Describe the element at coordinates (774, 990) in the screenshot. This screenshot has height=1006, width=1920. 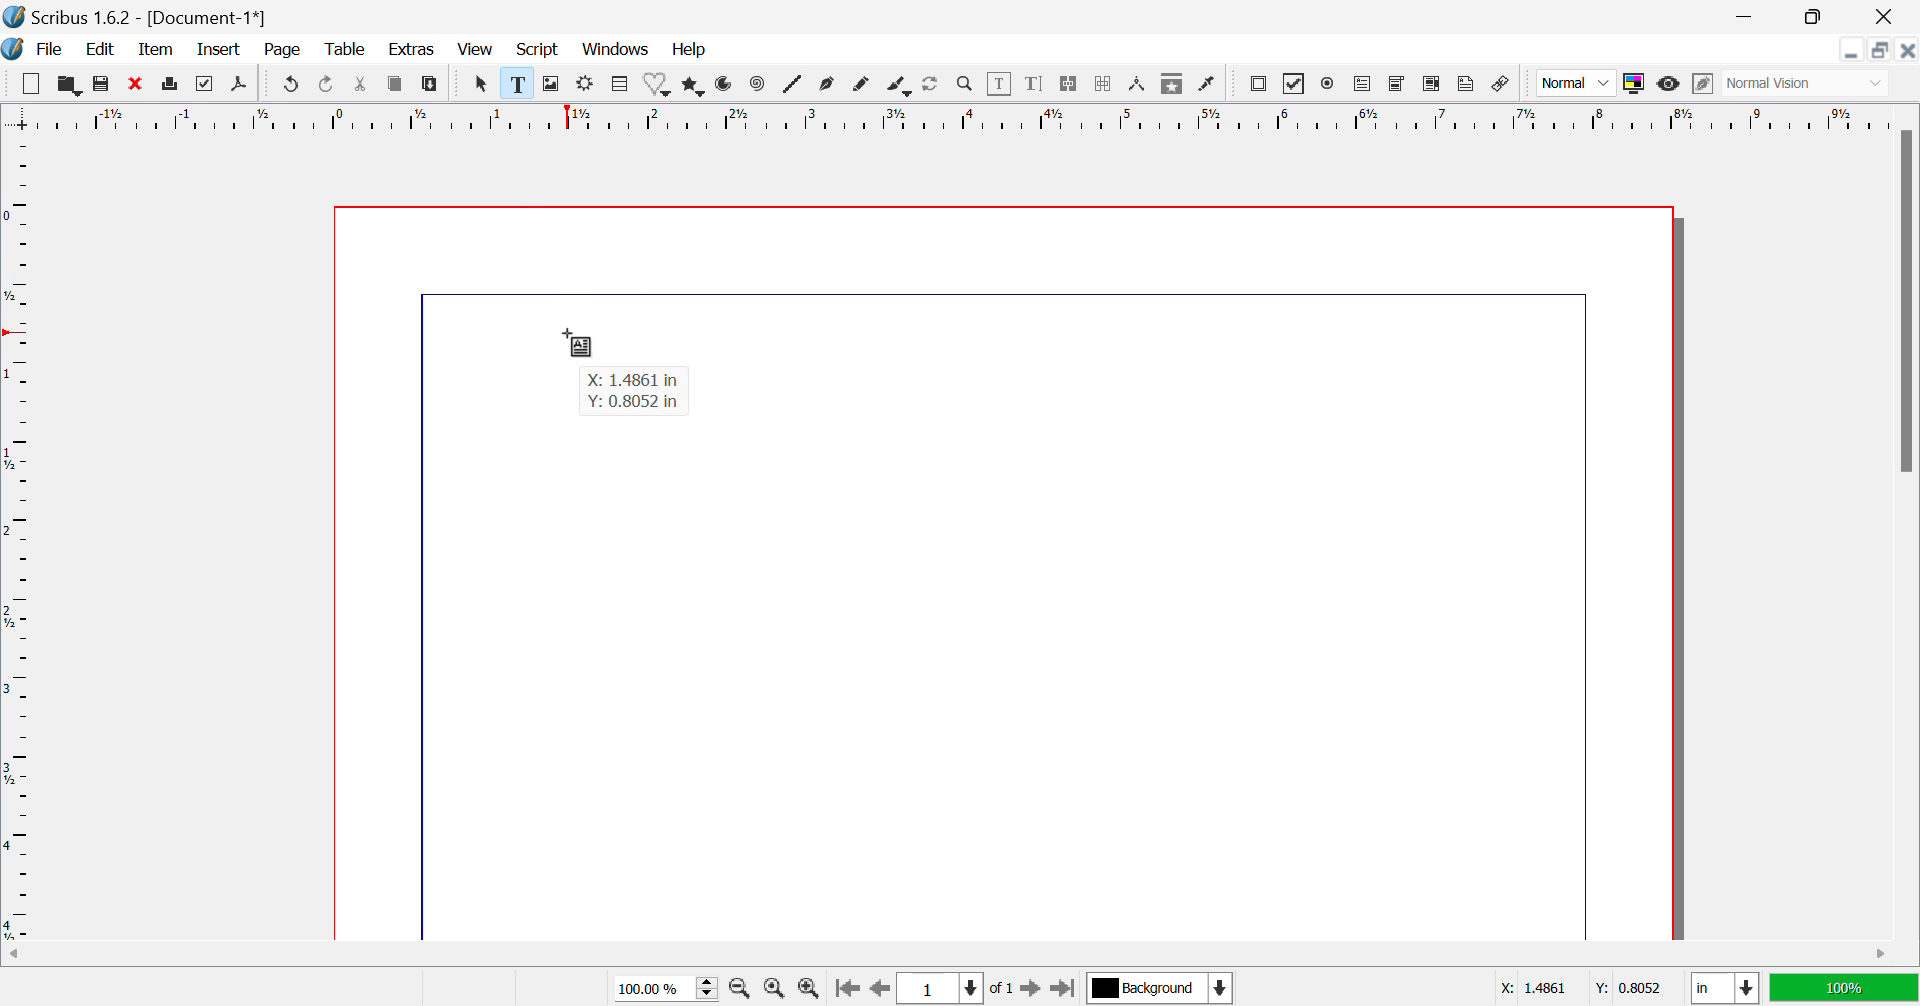
I see `Zoom to 100%` at that location.